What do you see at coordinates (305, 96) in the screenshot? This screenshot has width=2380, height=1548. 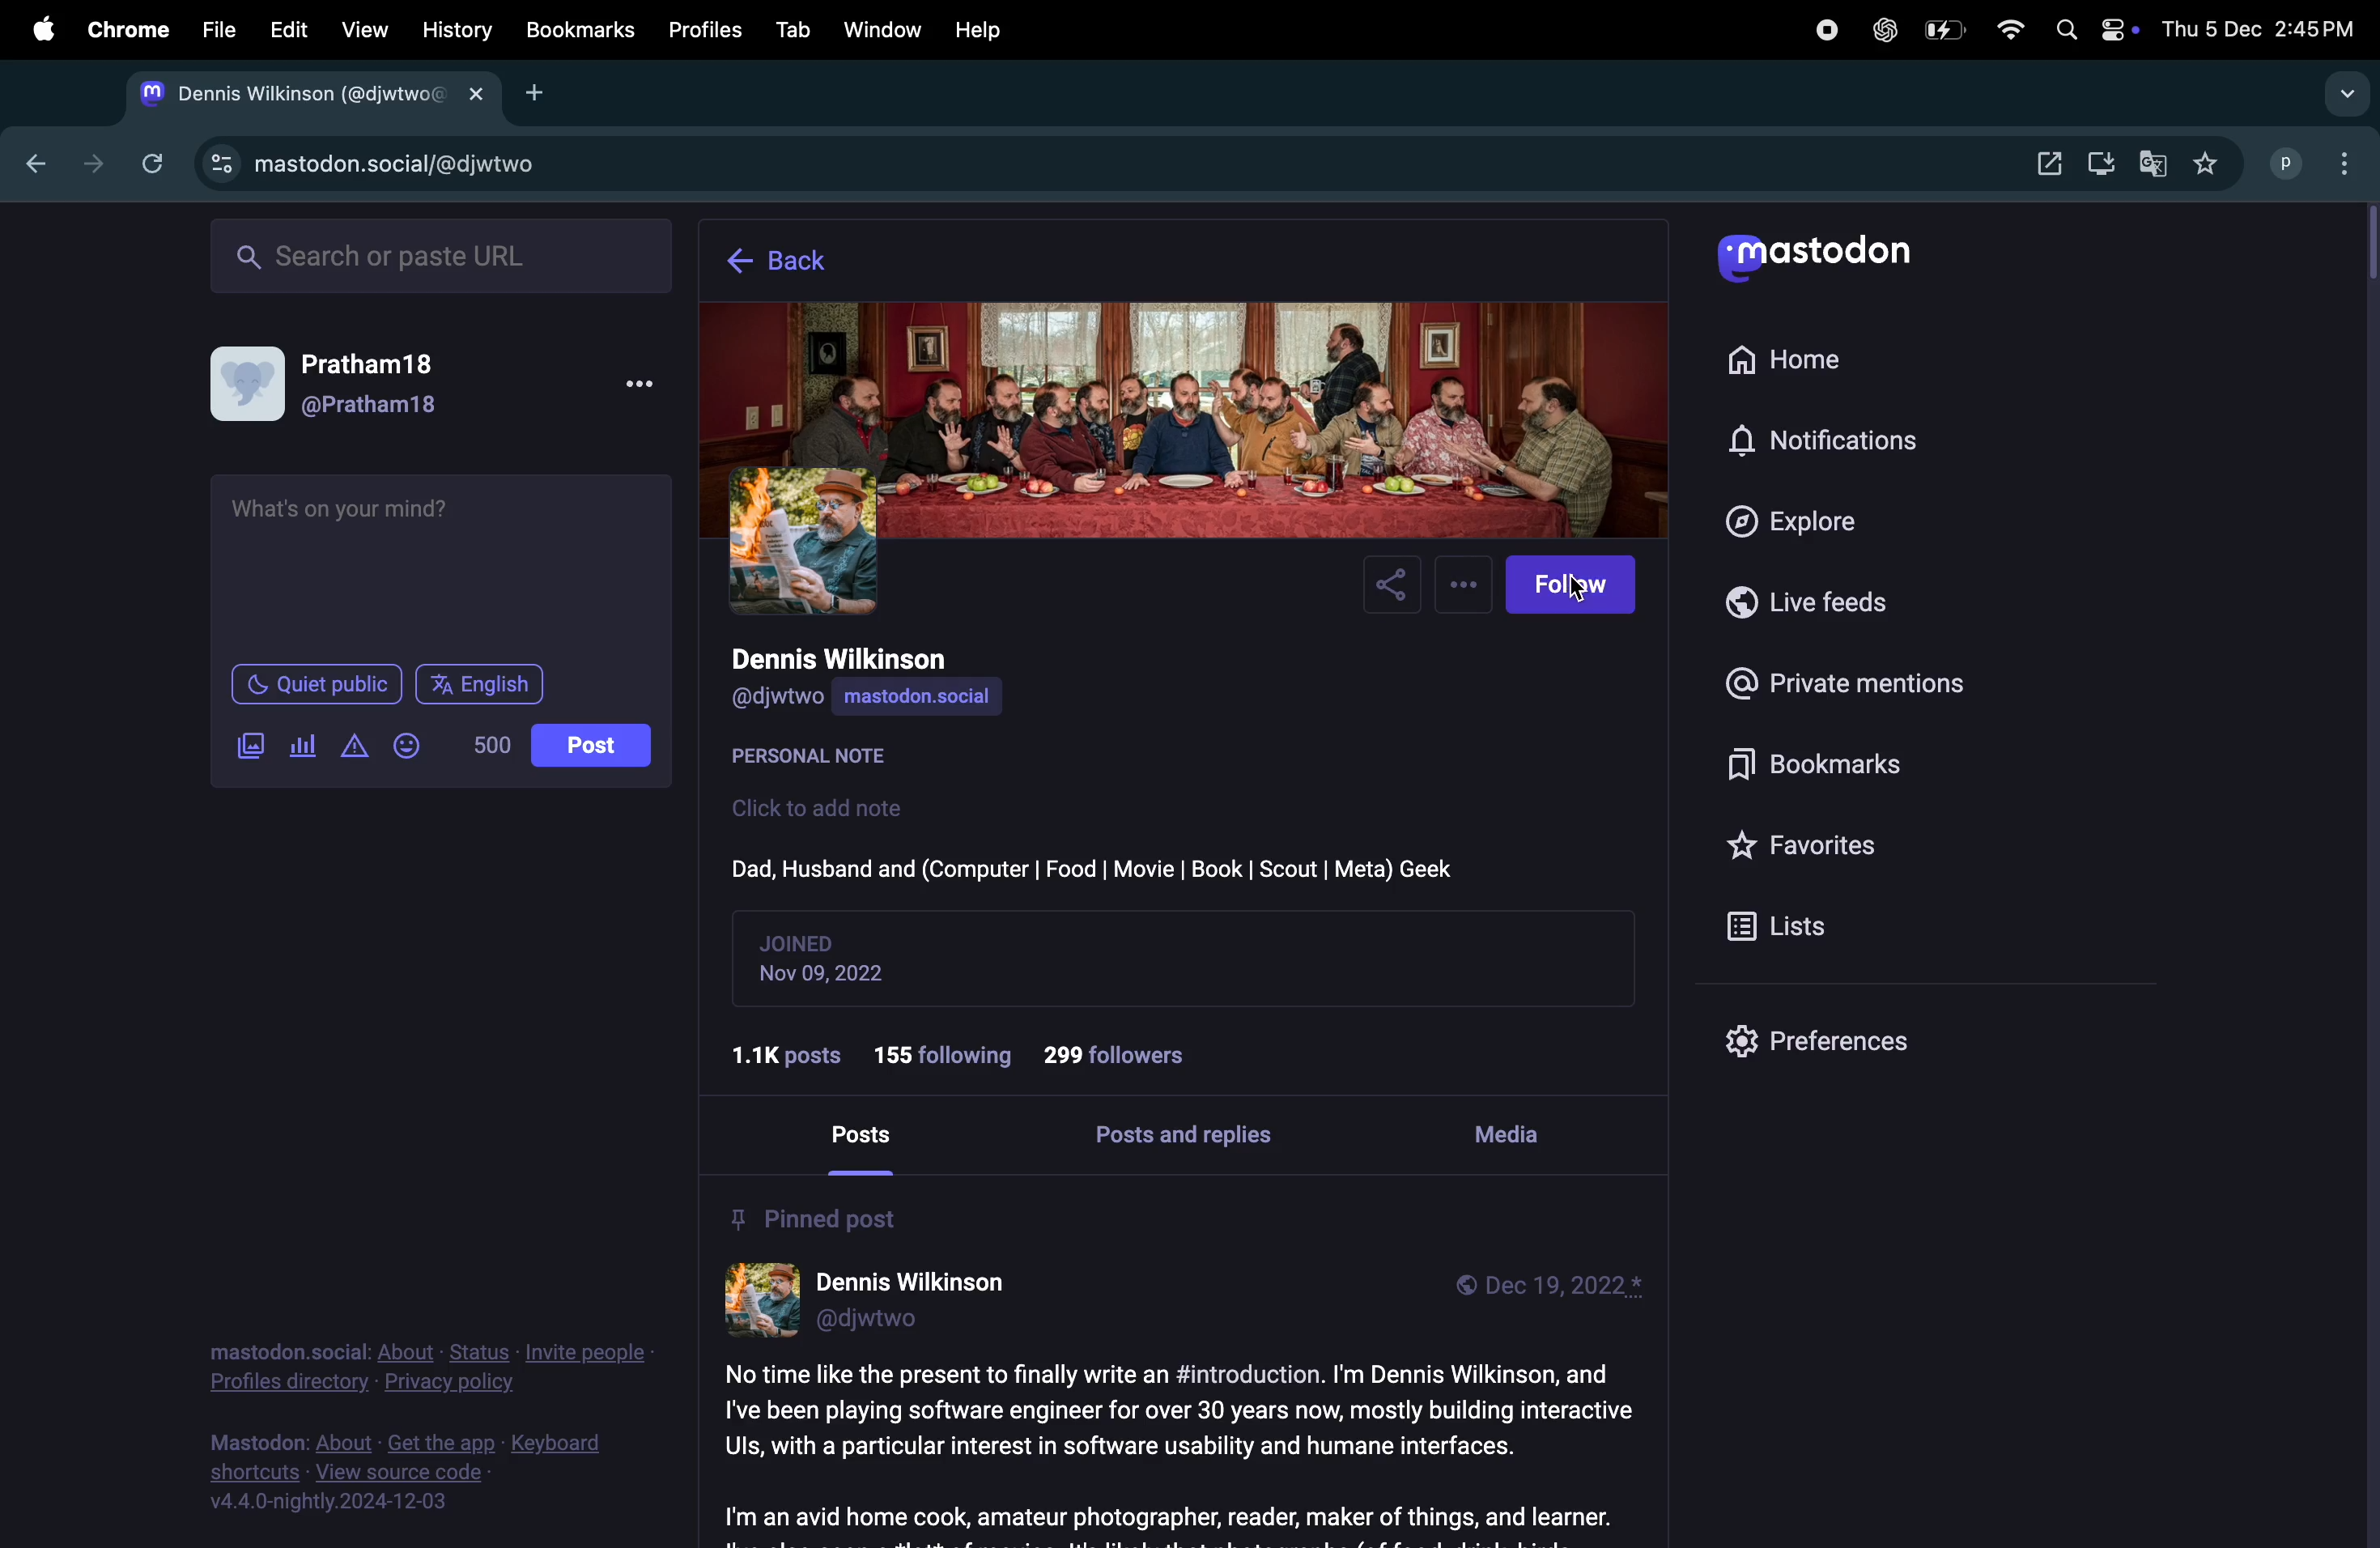 I see `explore mastodon` at bounding box center [305, 96].